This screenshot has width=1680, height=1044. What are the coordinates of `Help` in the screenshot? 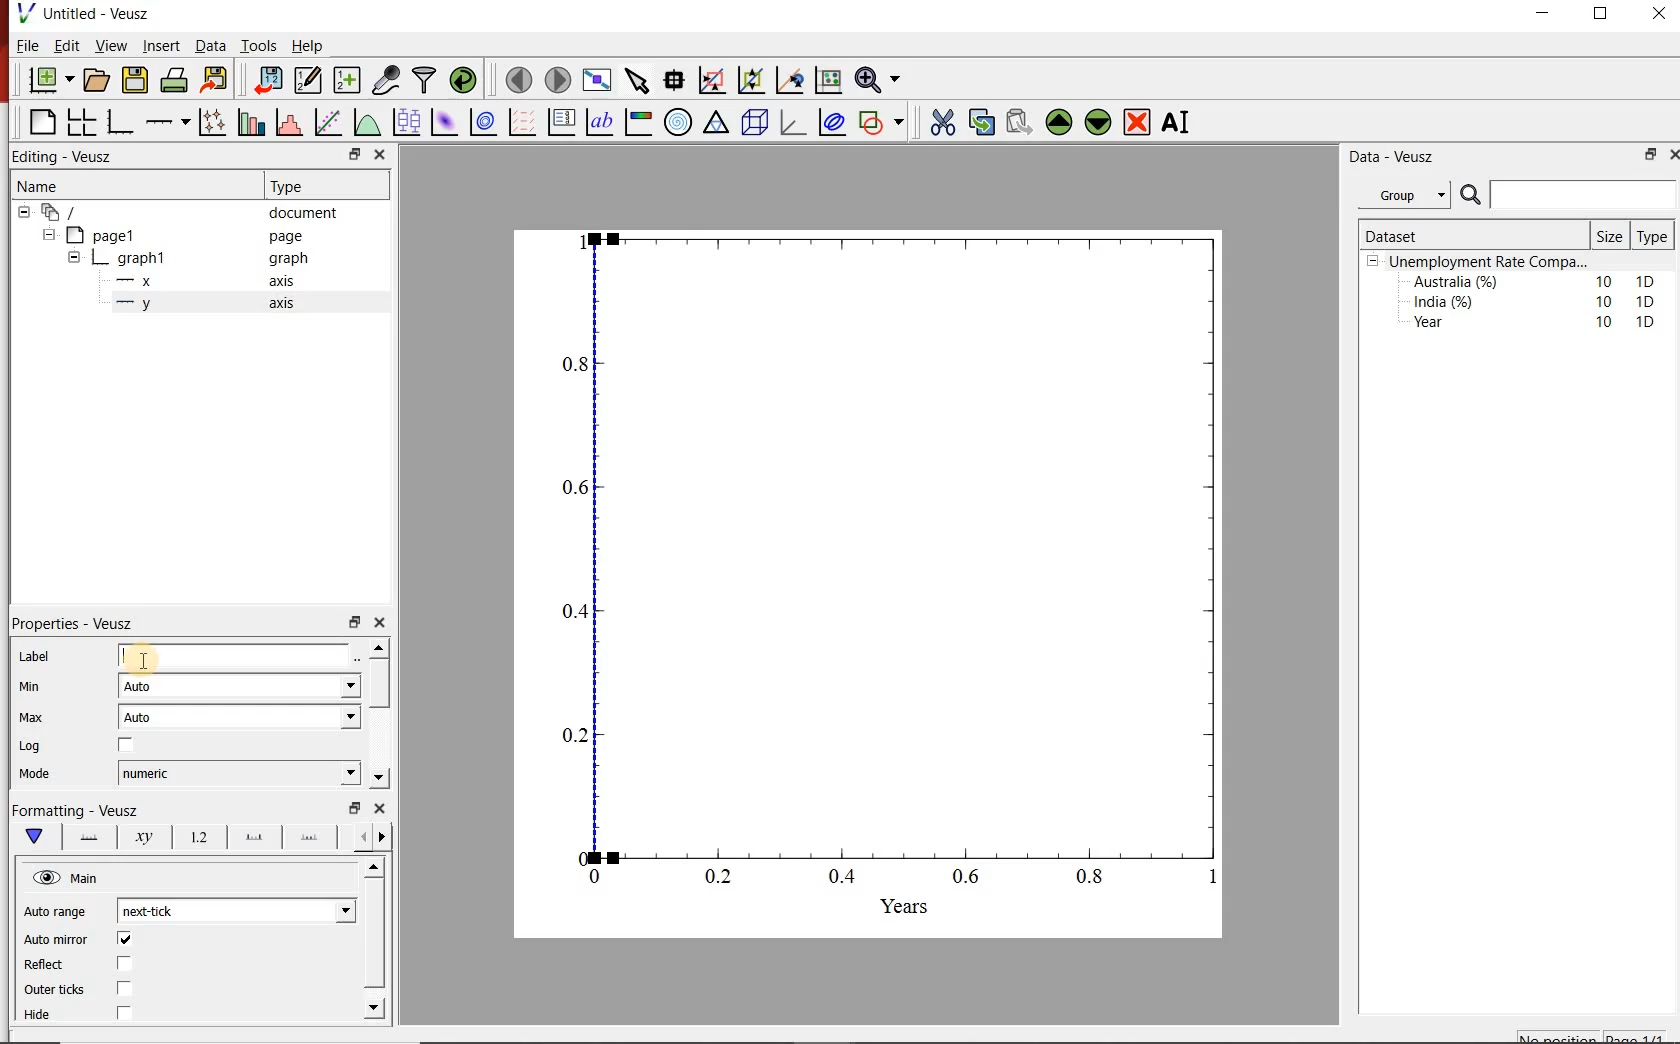 It's located at (308, 46).